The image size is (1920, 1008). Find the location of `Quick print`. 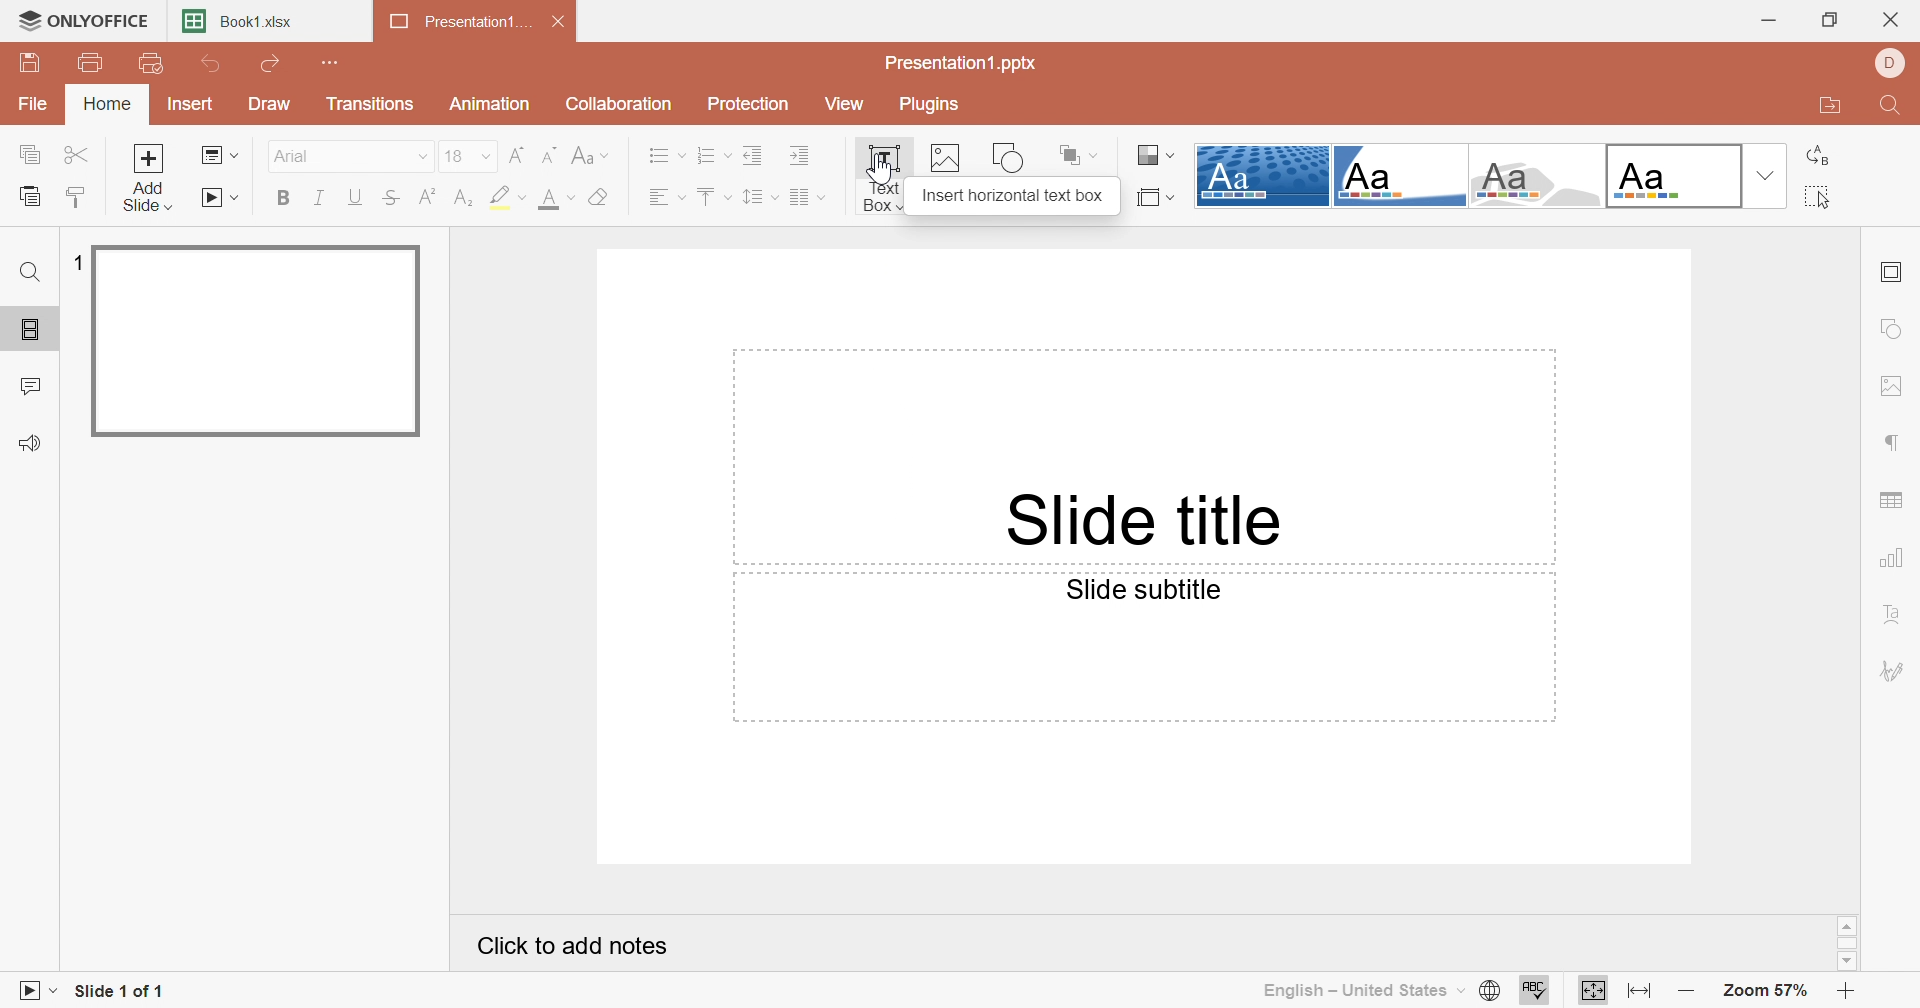

Quick print is located at coordinates (149, 62).